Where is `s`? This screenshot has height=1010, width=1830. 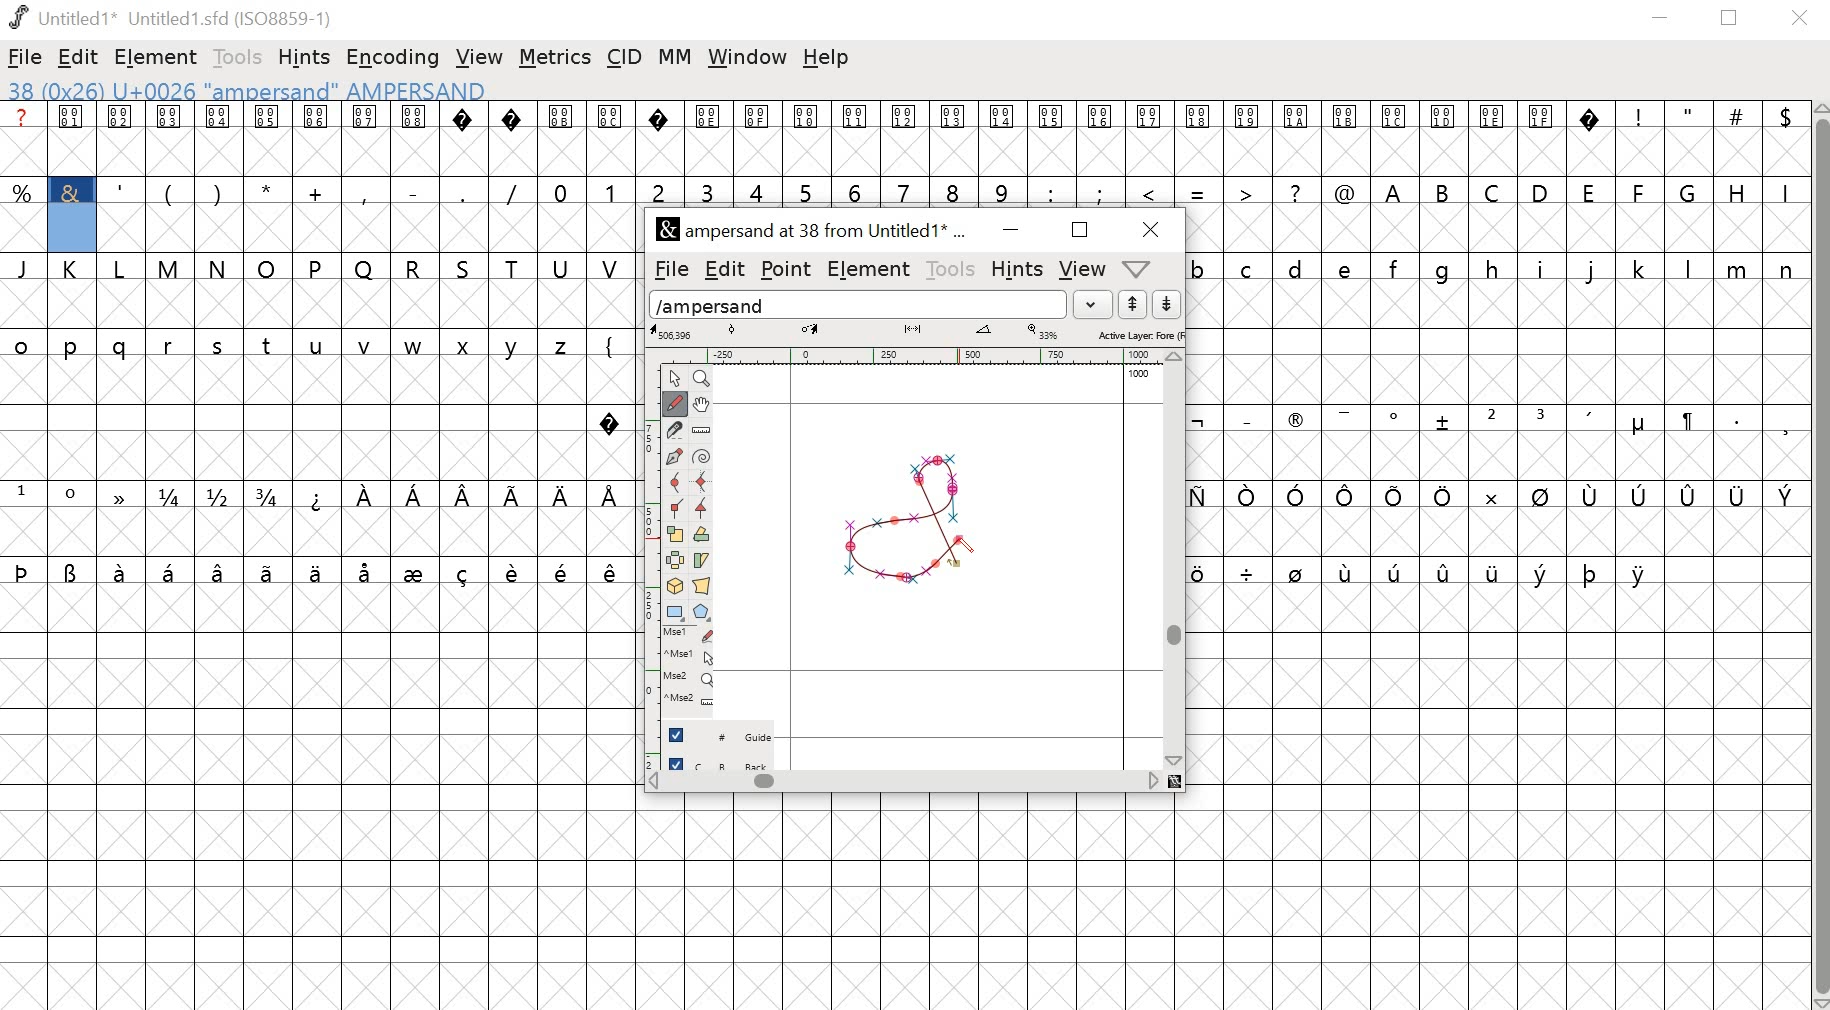
s is located at coordinates (218, 346).